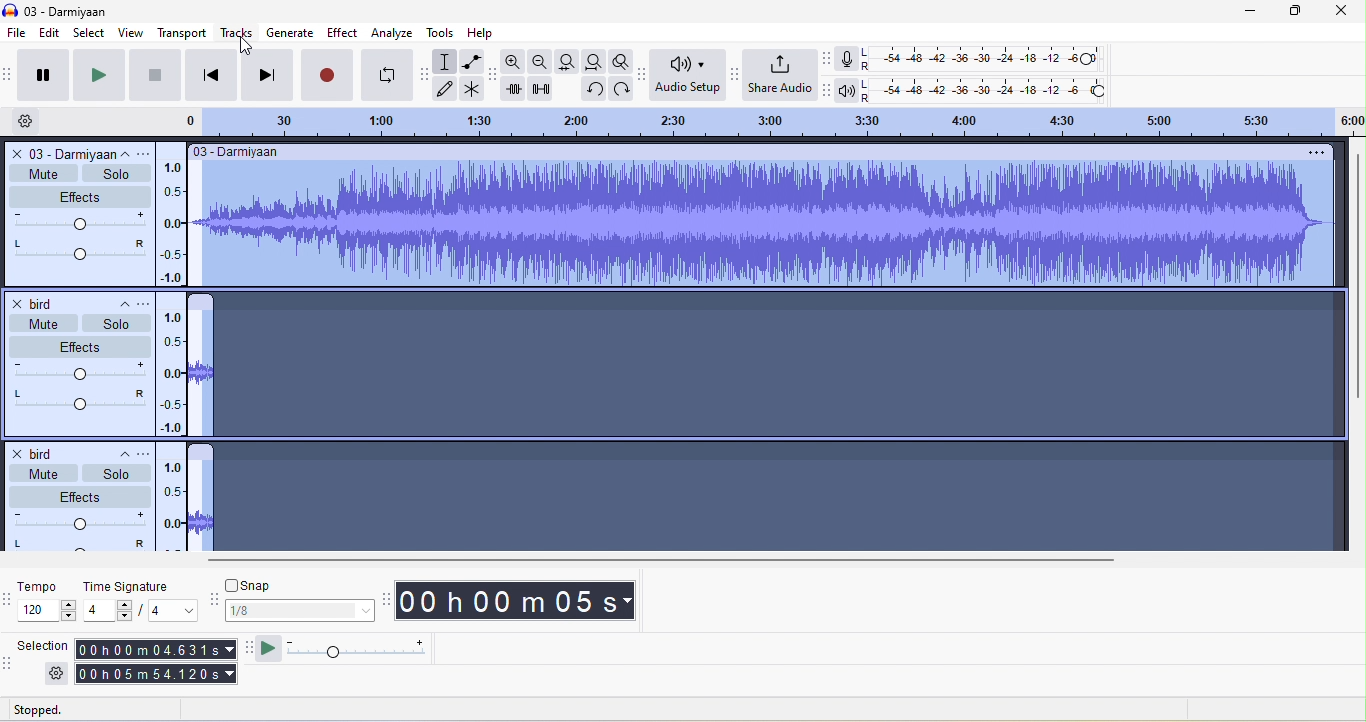  Describe the element at coordinates (89, 32) in the screenshot. I see `select` at that location.